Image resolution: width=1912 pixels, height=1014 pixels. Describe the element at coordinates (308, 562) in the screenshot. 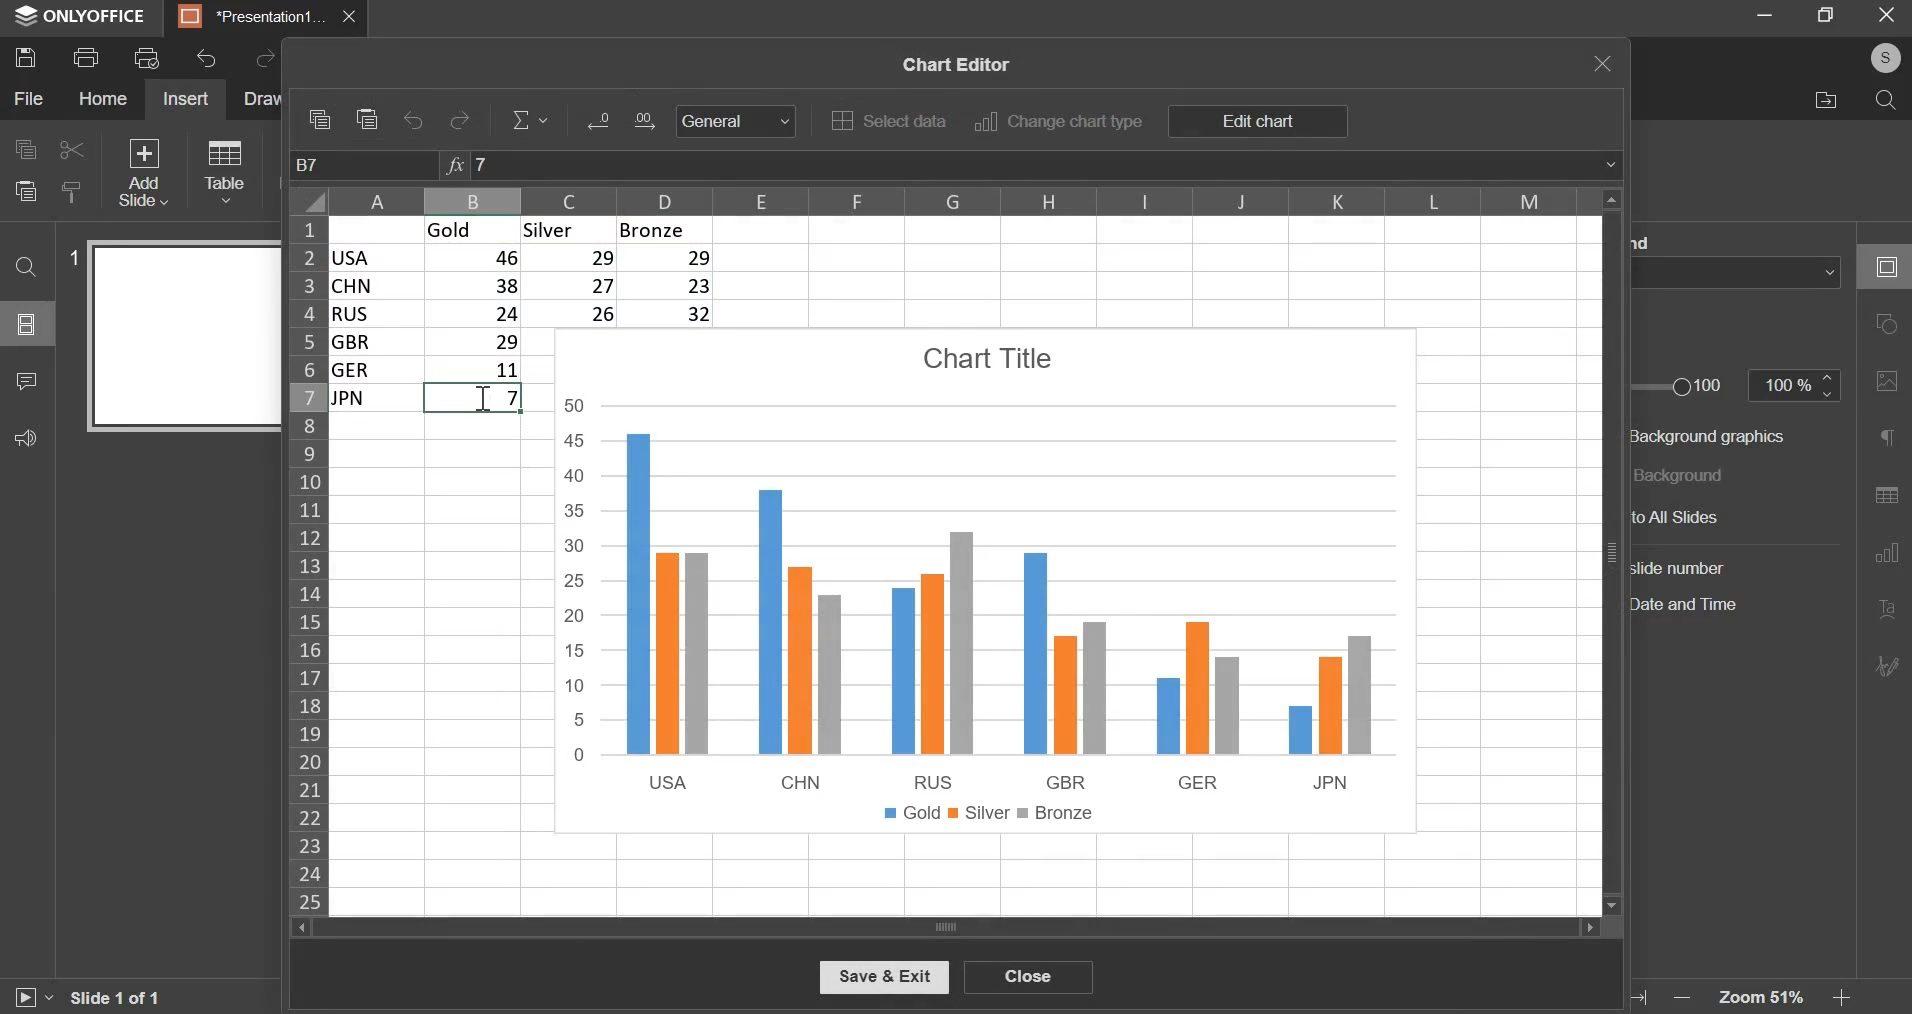

I see `rows` at that location.